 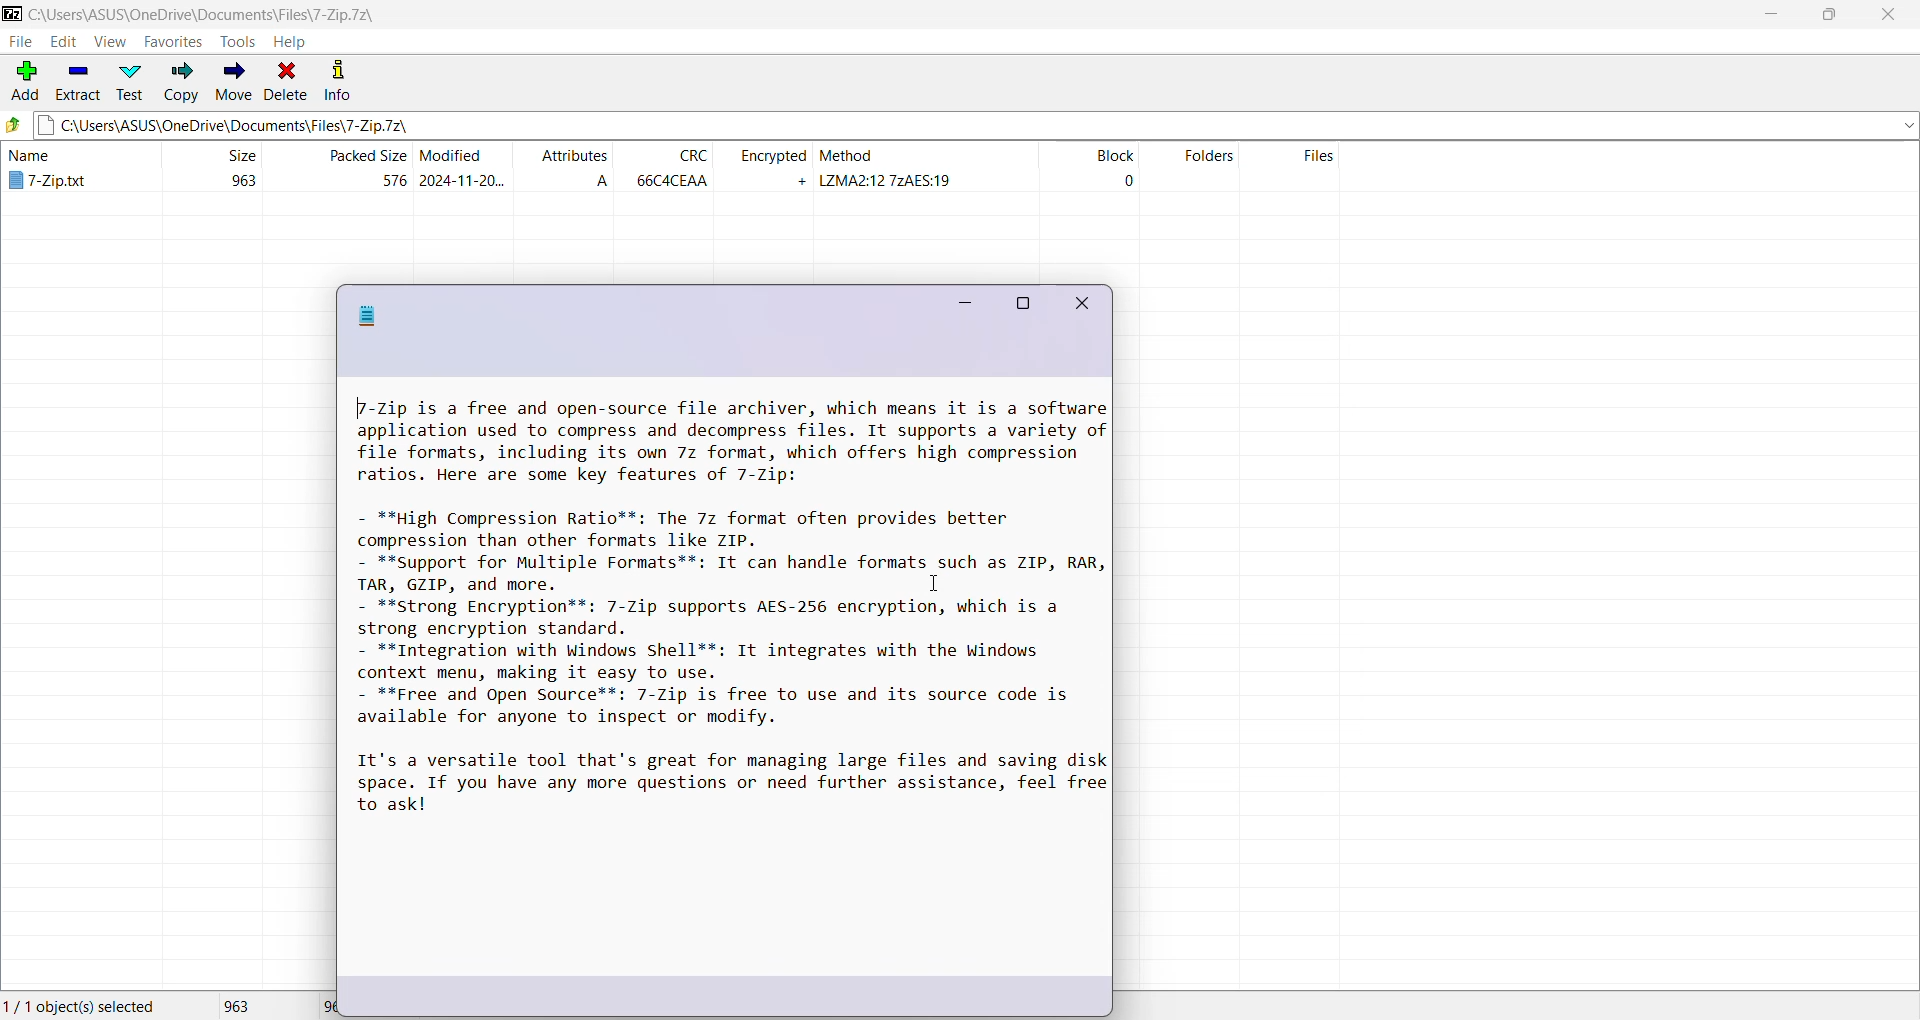 What do you see at coordinates (338, 78) in the screenshot?
I see `Info` at bounding box center [338, 78].